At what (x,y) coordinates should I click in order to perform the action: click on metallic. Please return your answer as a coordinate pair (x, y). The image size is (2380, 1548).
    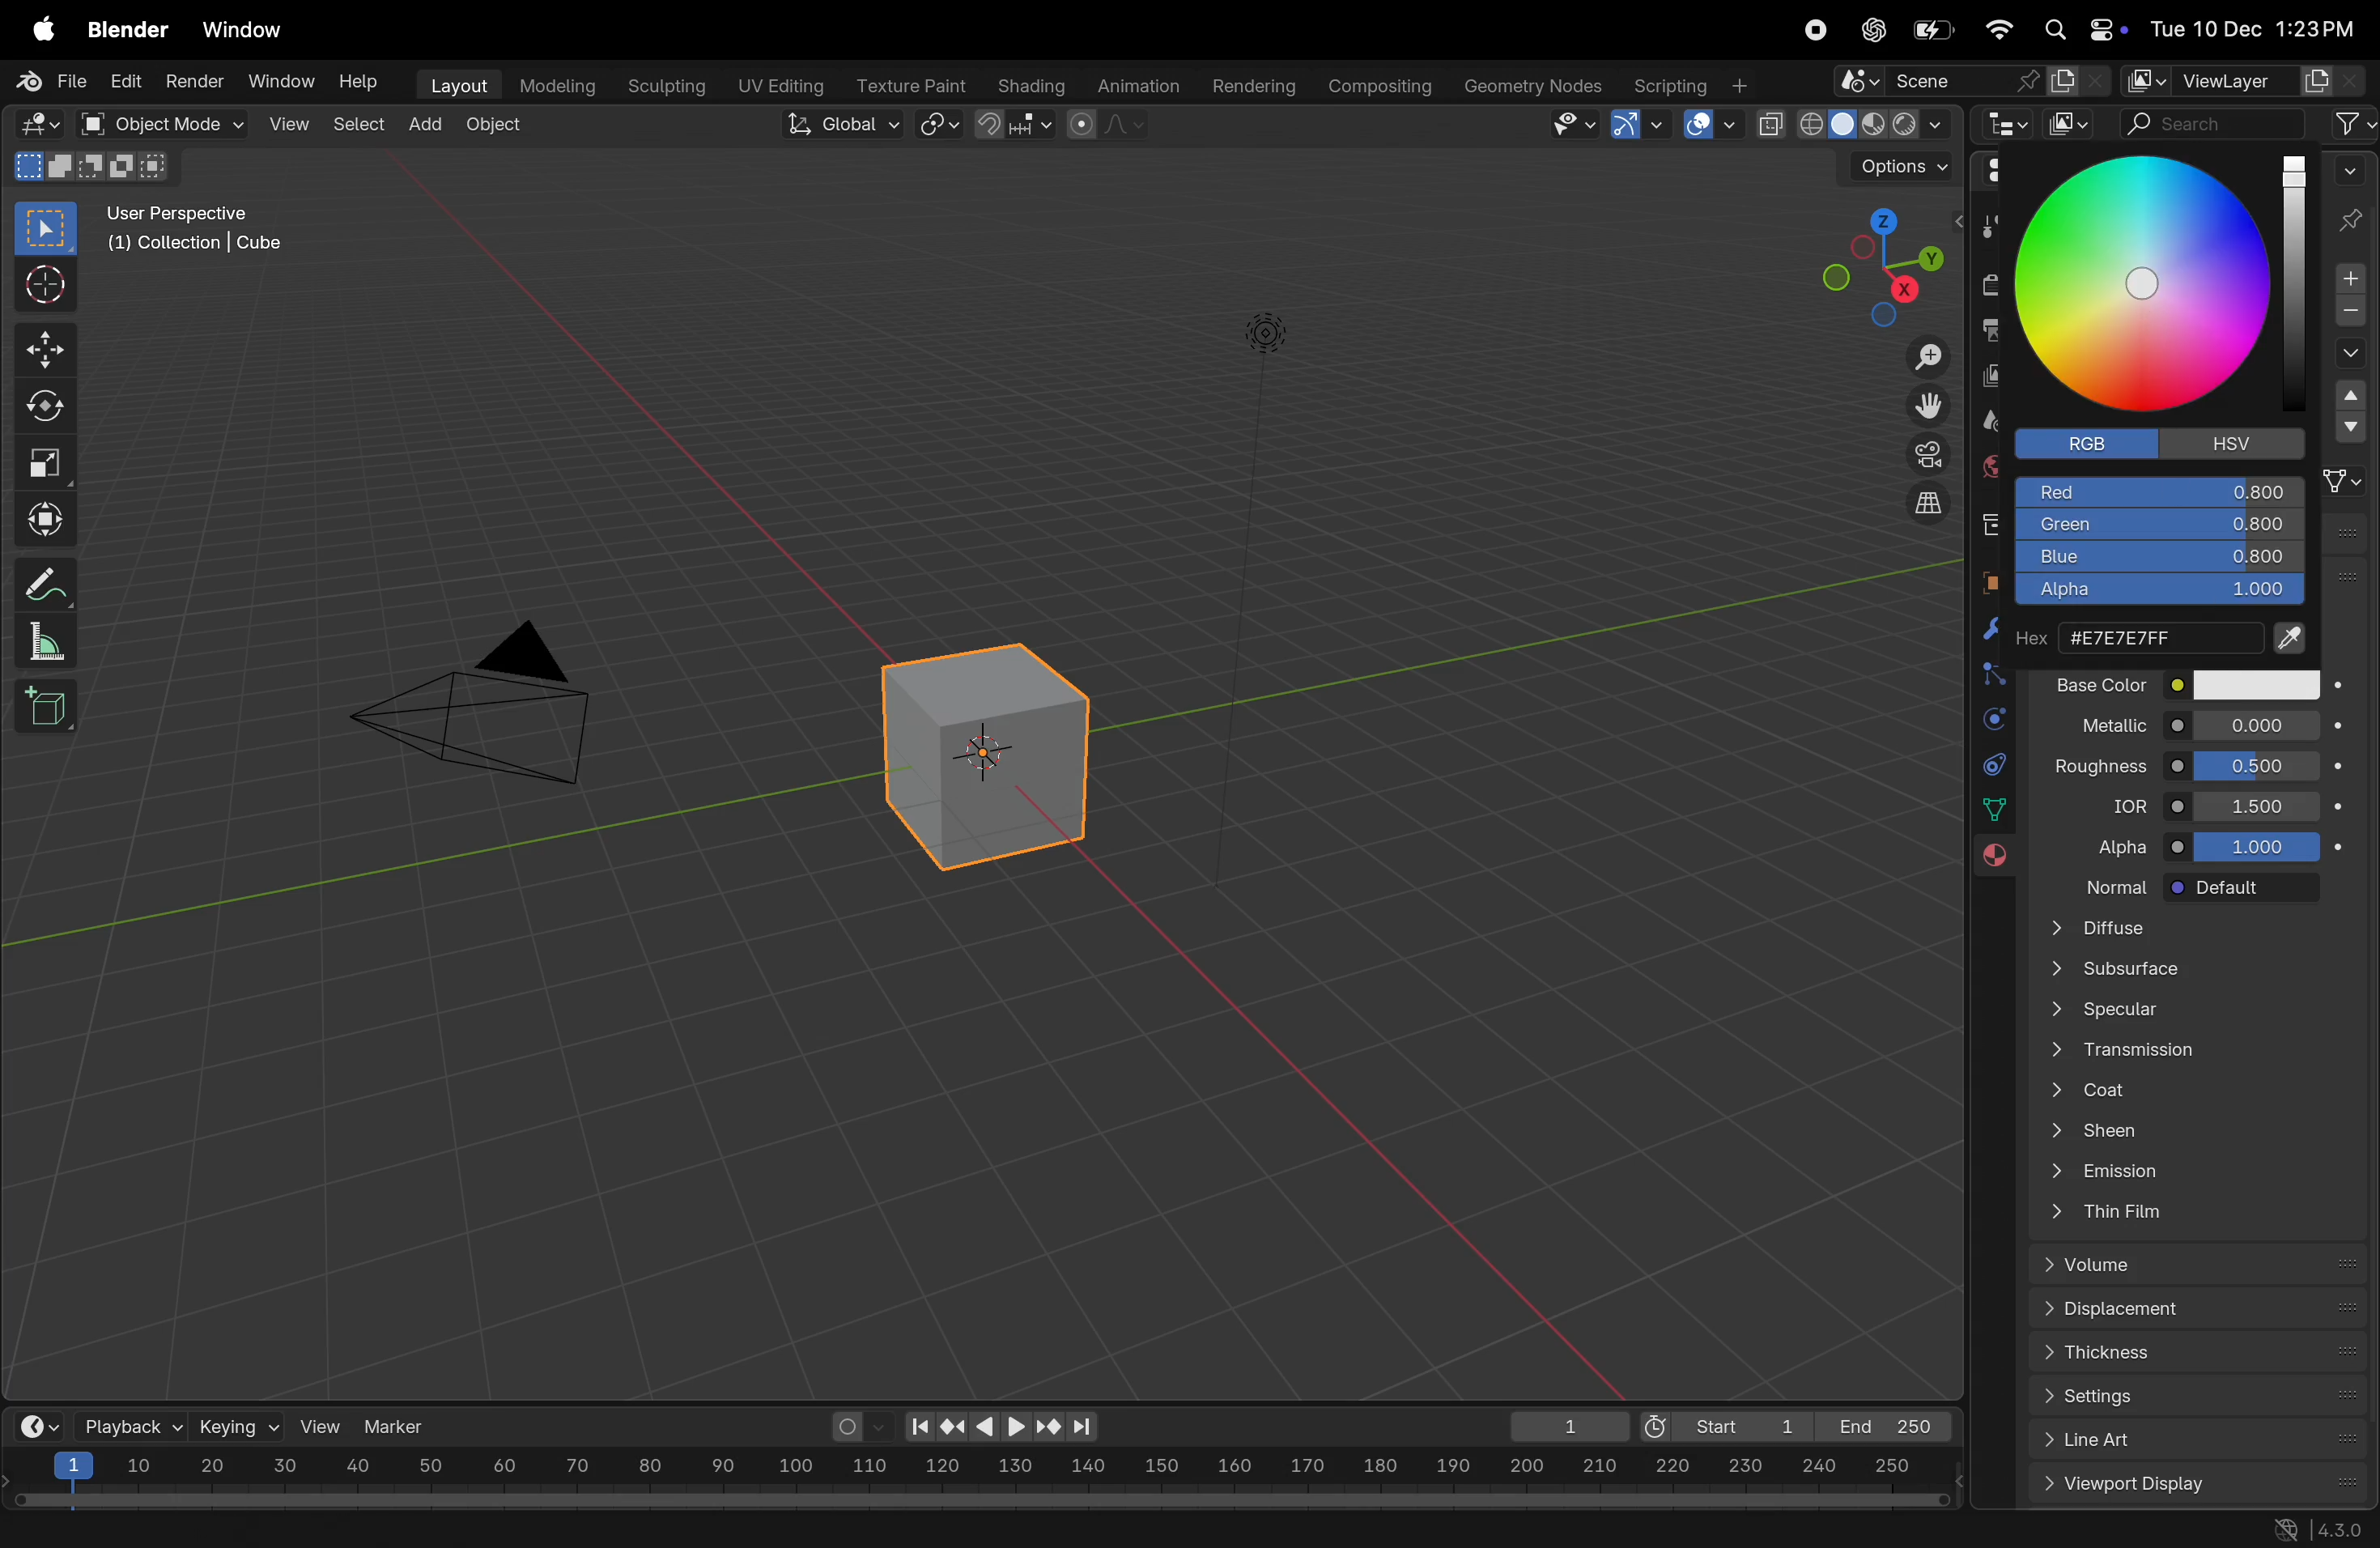
    Looking at the image, I should click on (2096, 722).